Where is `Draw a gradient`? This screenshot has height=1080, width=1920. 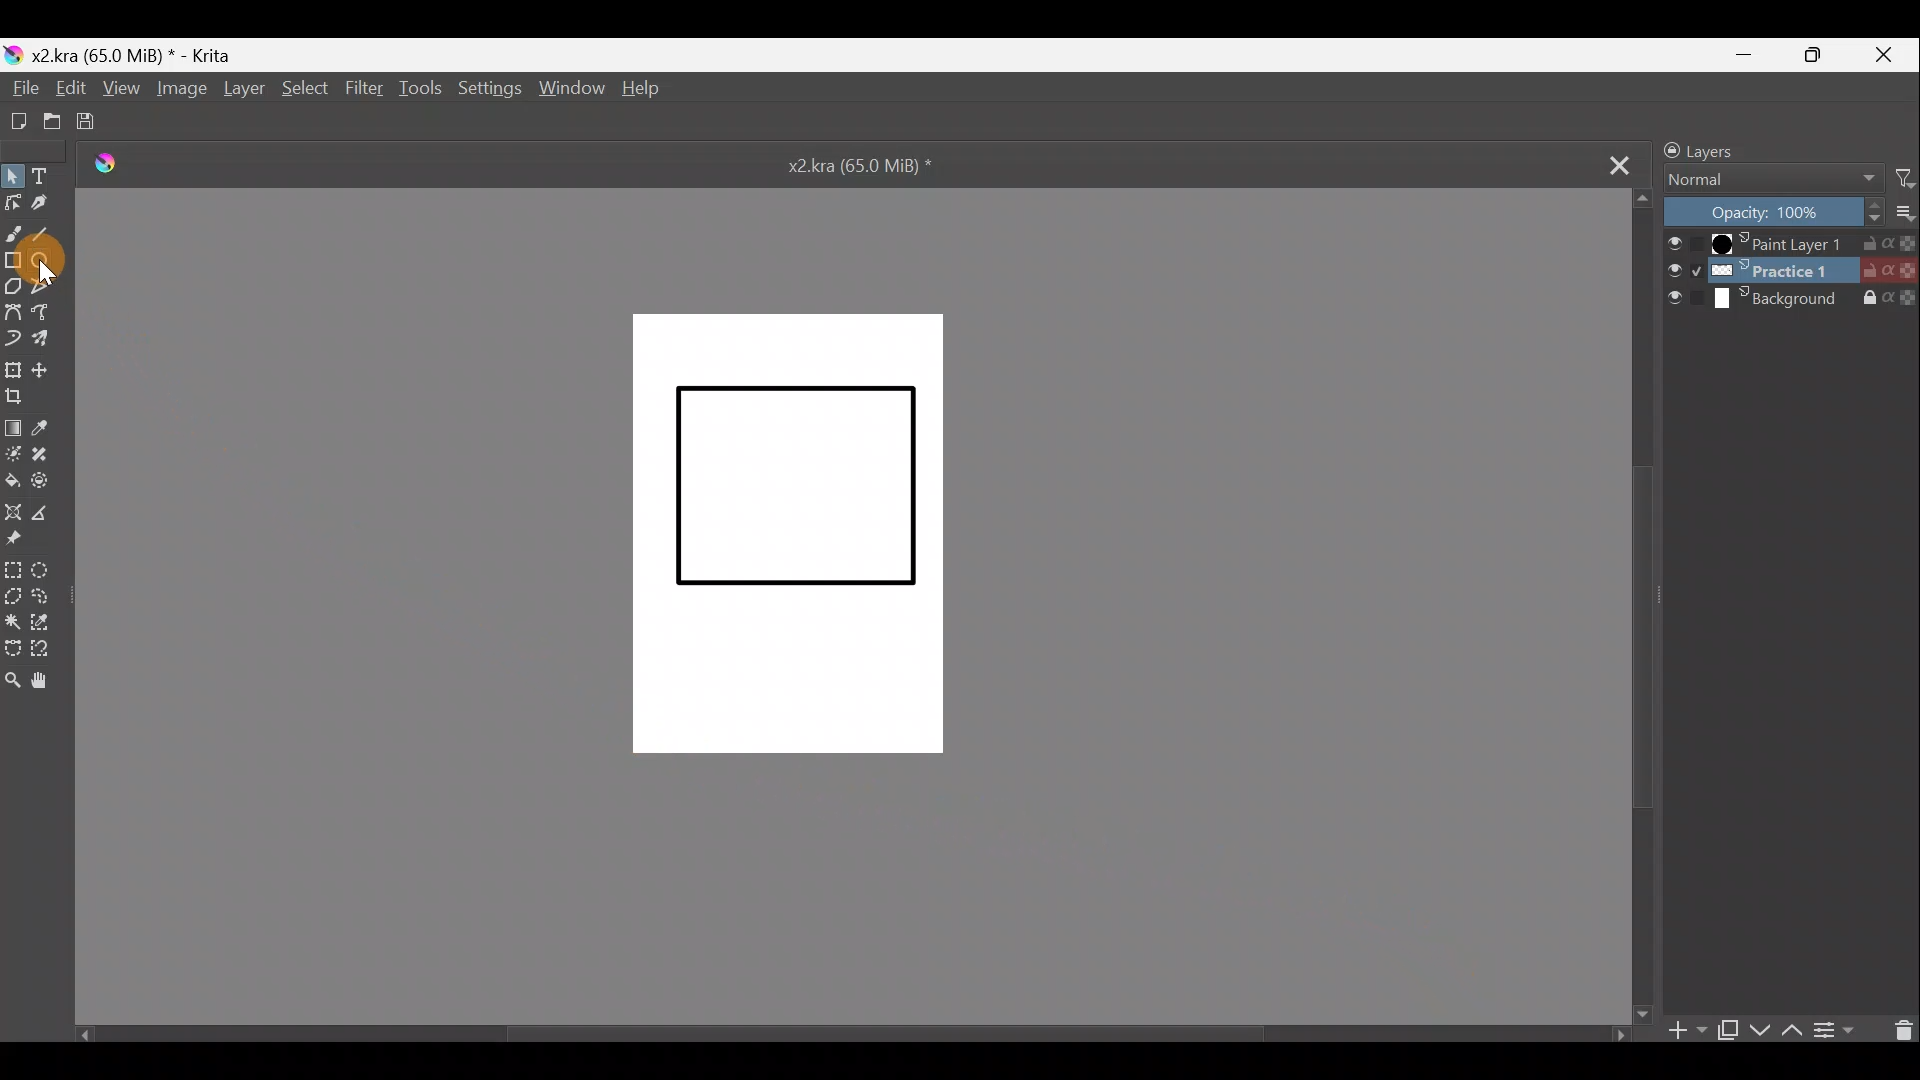
Draw a gradient is located at coordinates (14, 425).